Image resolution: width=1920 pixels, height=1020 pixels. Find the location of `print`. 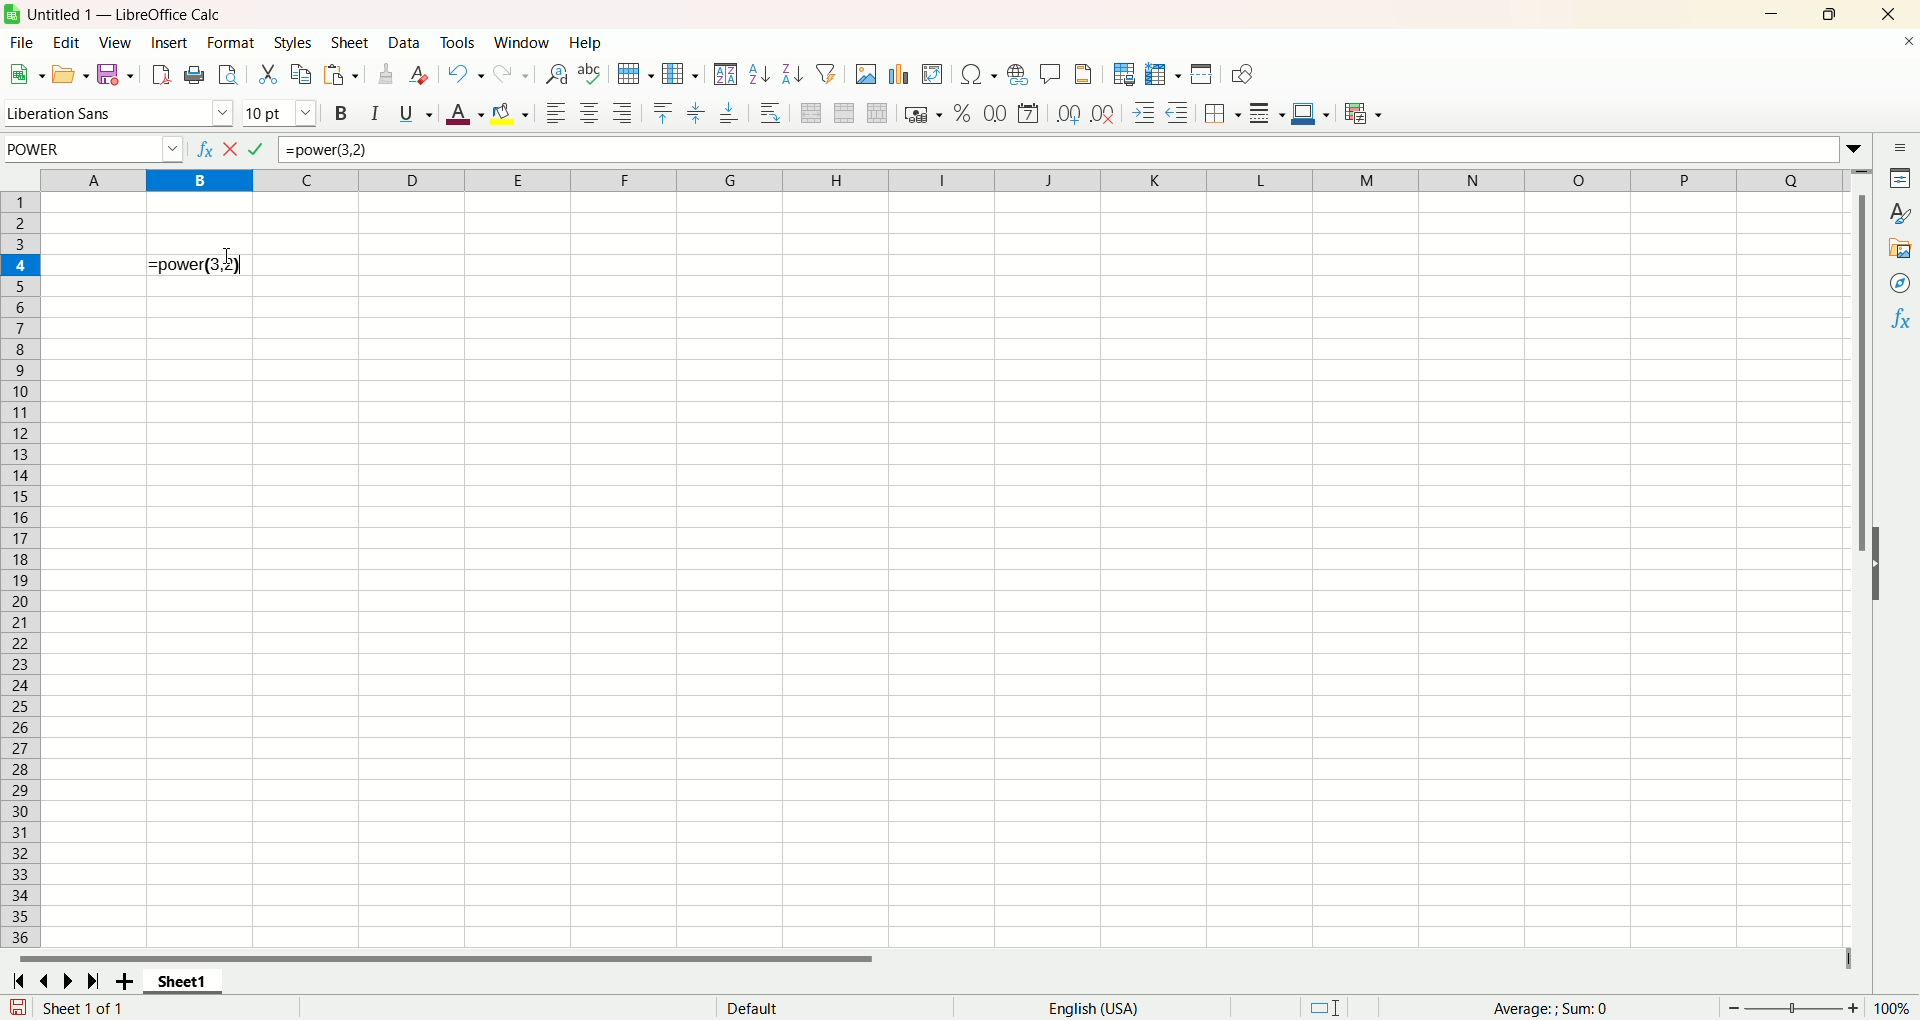

print is located at coordinates (195, 75).